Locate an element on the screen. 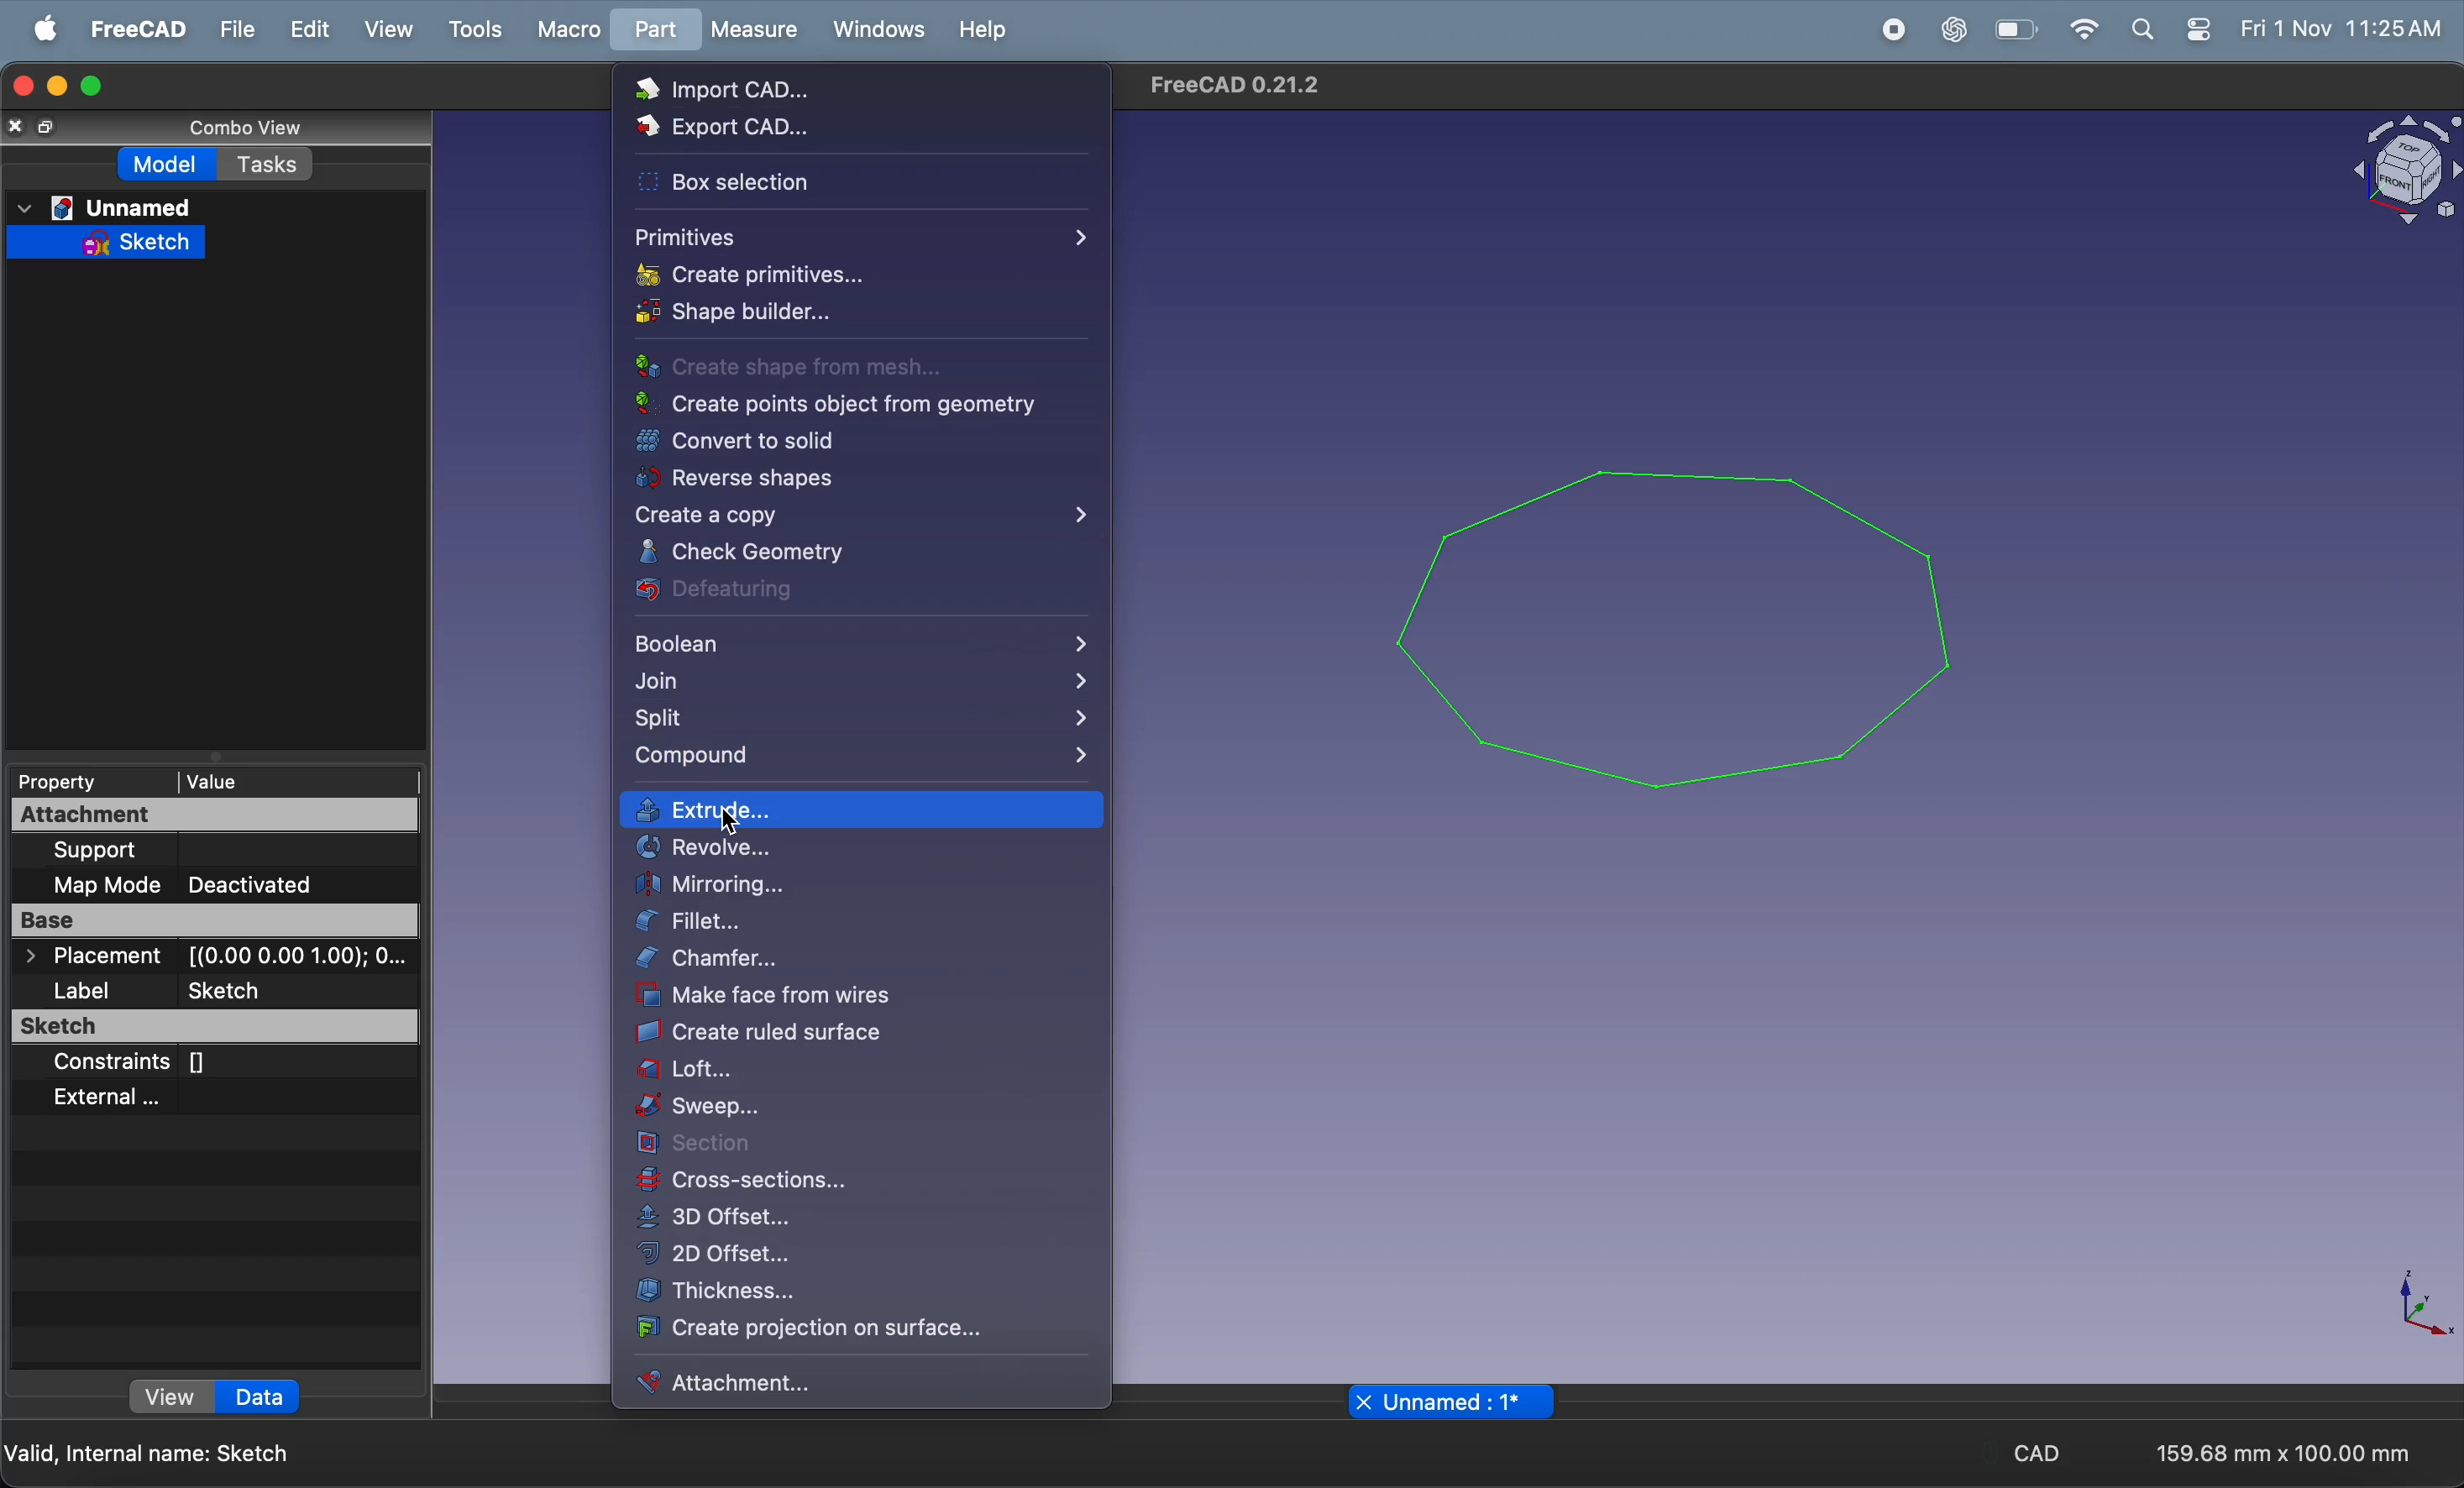 This screenshot has width=2464, height=1488. 2D offset is located at coordinates (832, 1259).